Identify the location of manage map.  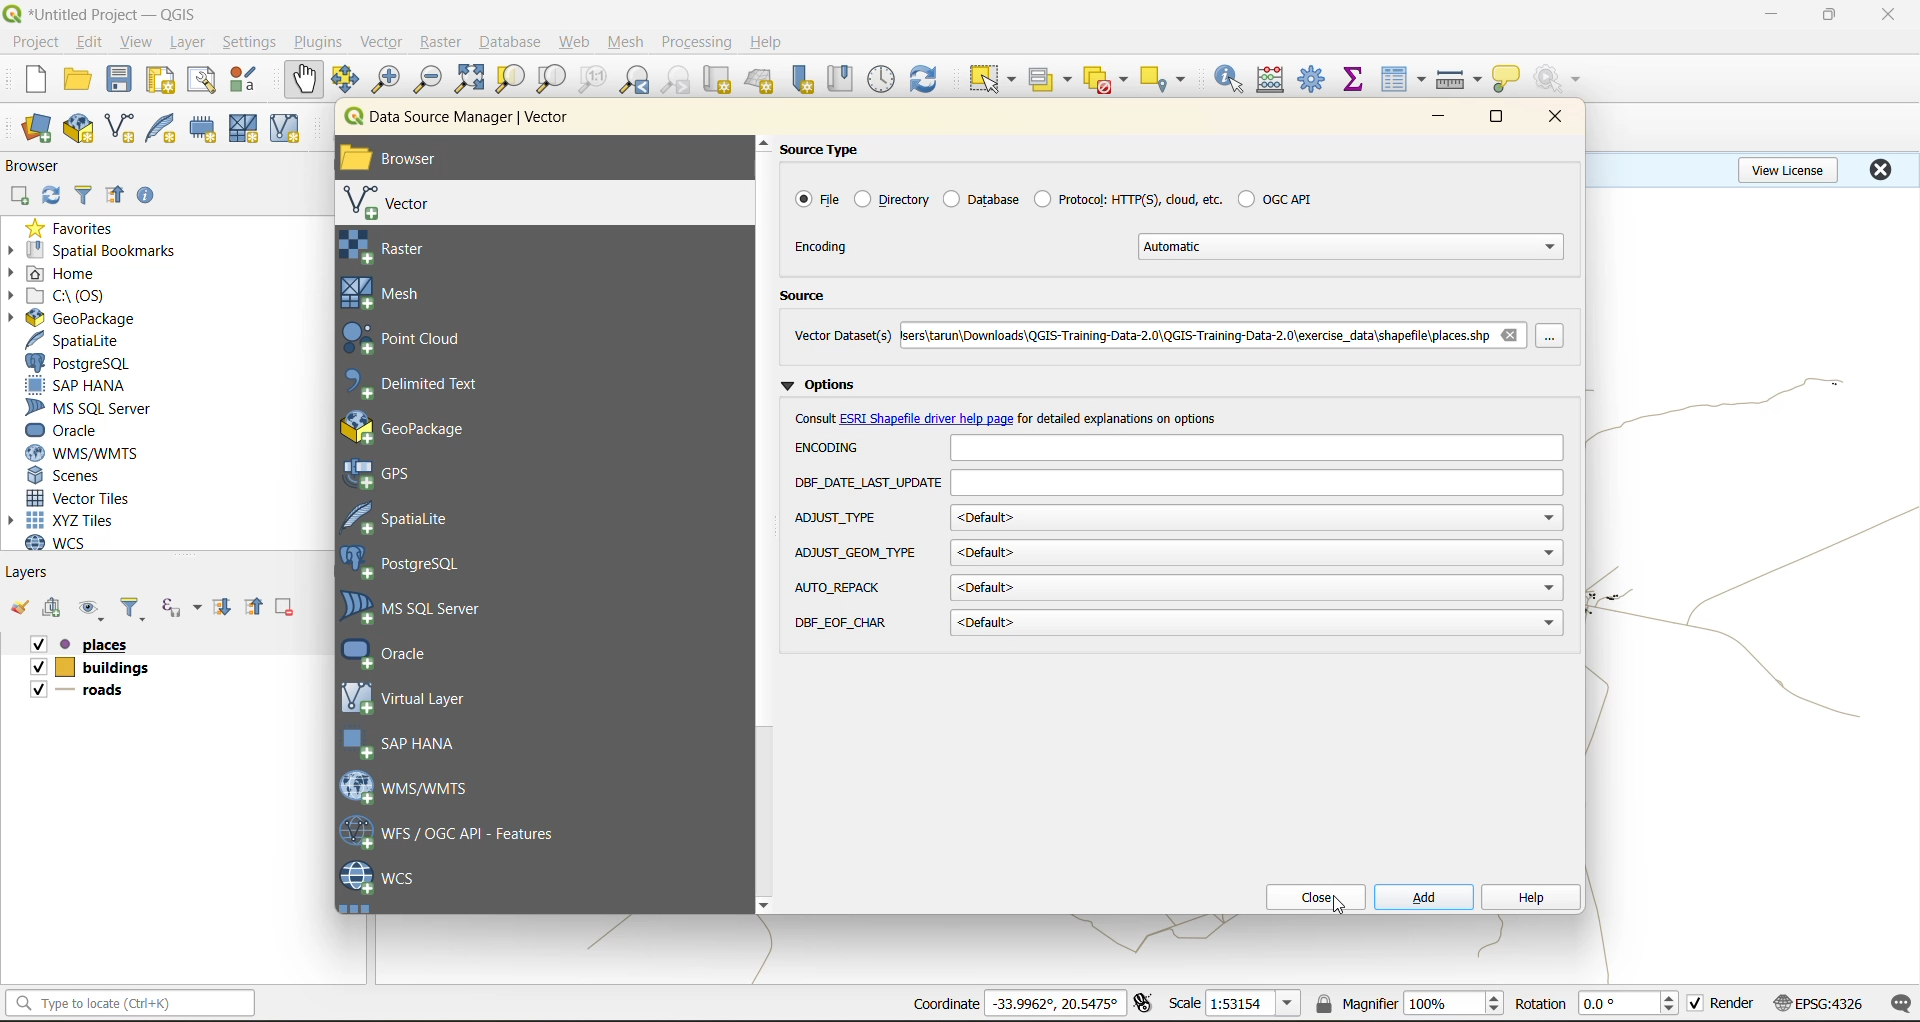
(94, 610).